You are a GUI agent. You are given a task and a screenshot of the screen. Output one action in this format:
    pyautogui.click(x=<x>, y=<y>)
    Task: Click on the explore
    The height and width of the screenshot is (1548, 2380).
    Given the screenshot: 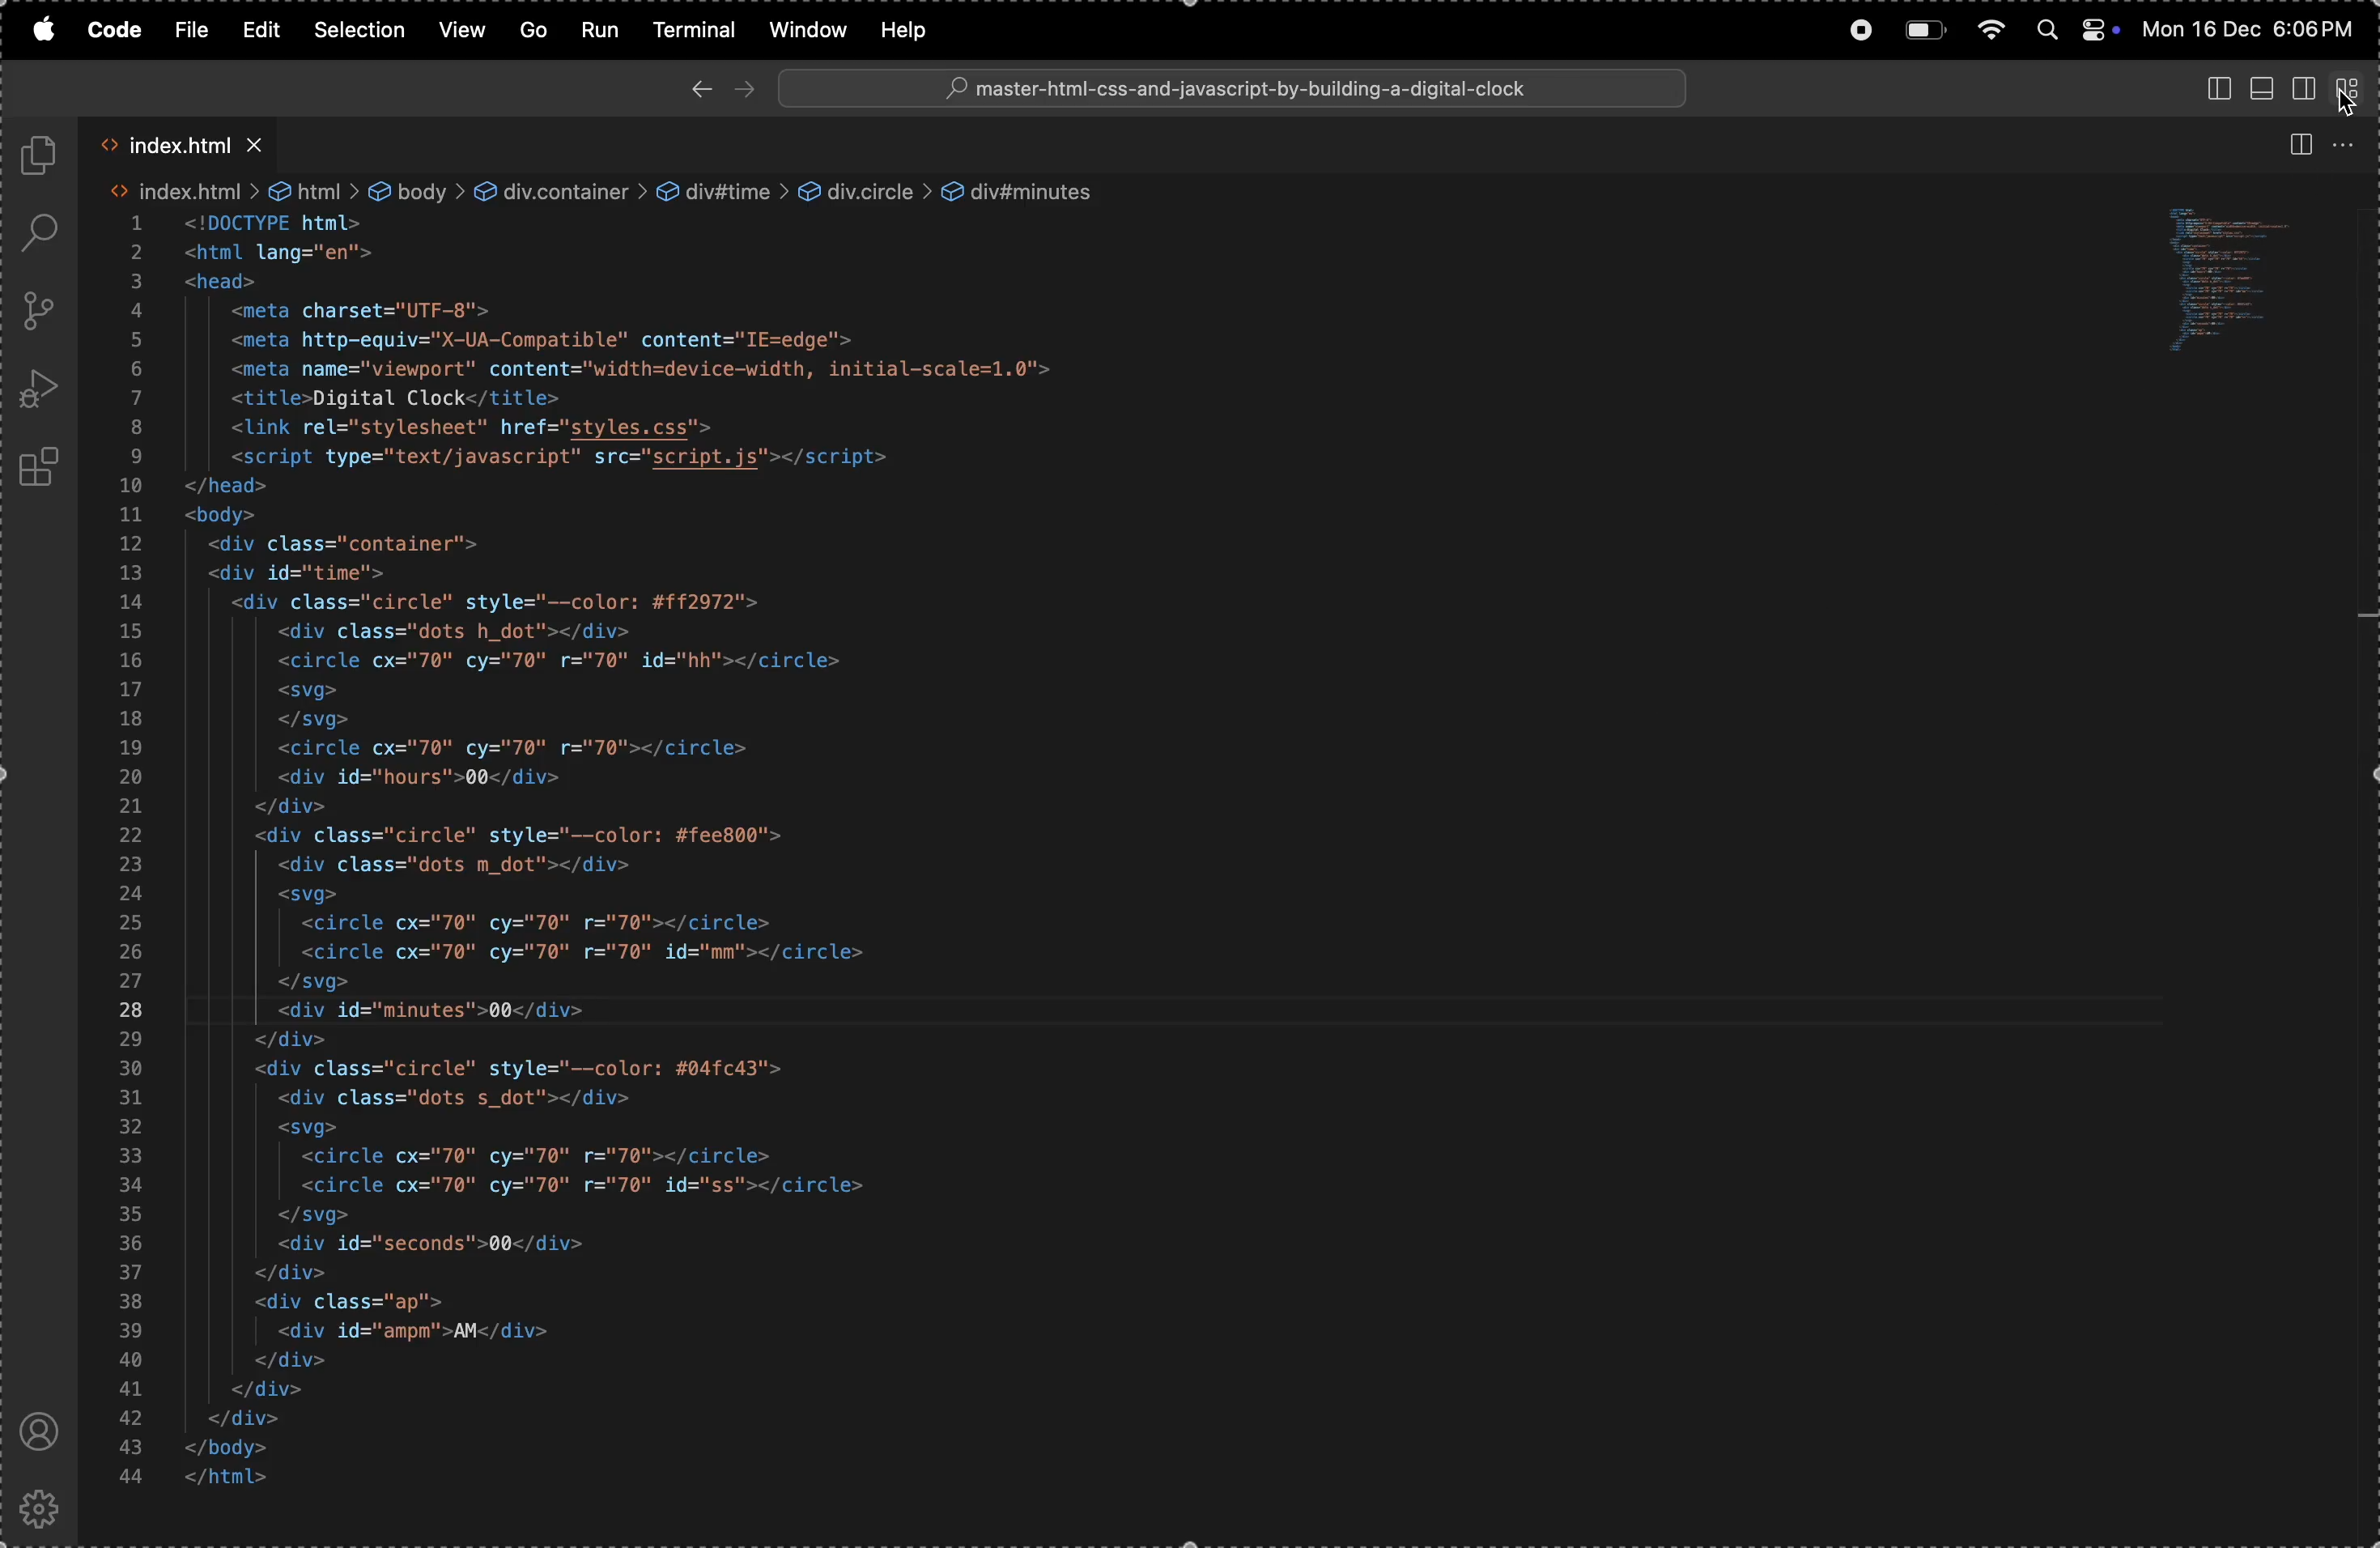 What is the action you would take?
    pyautogui.click(x=45, y=160)
    